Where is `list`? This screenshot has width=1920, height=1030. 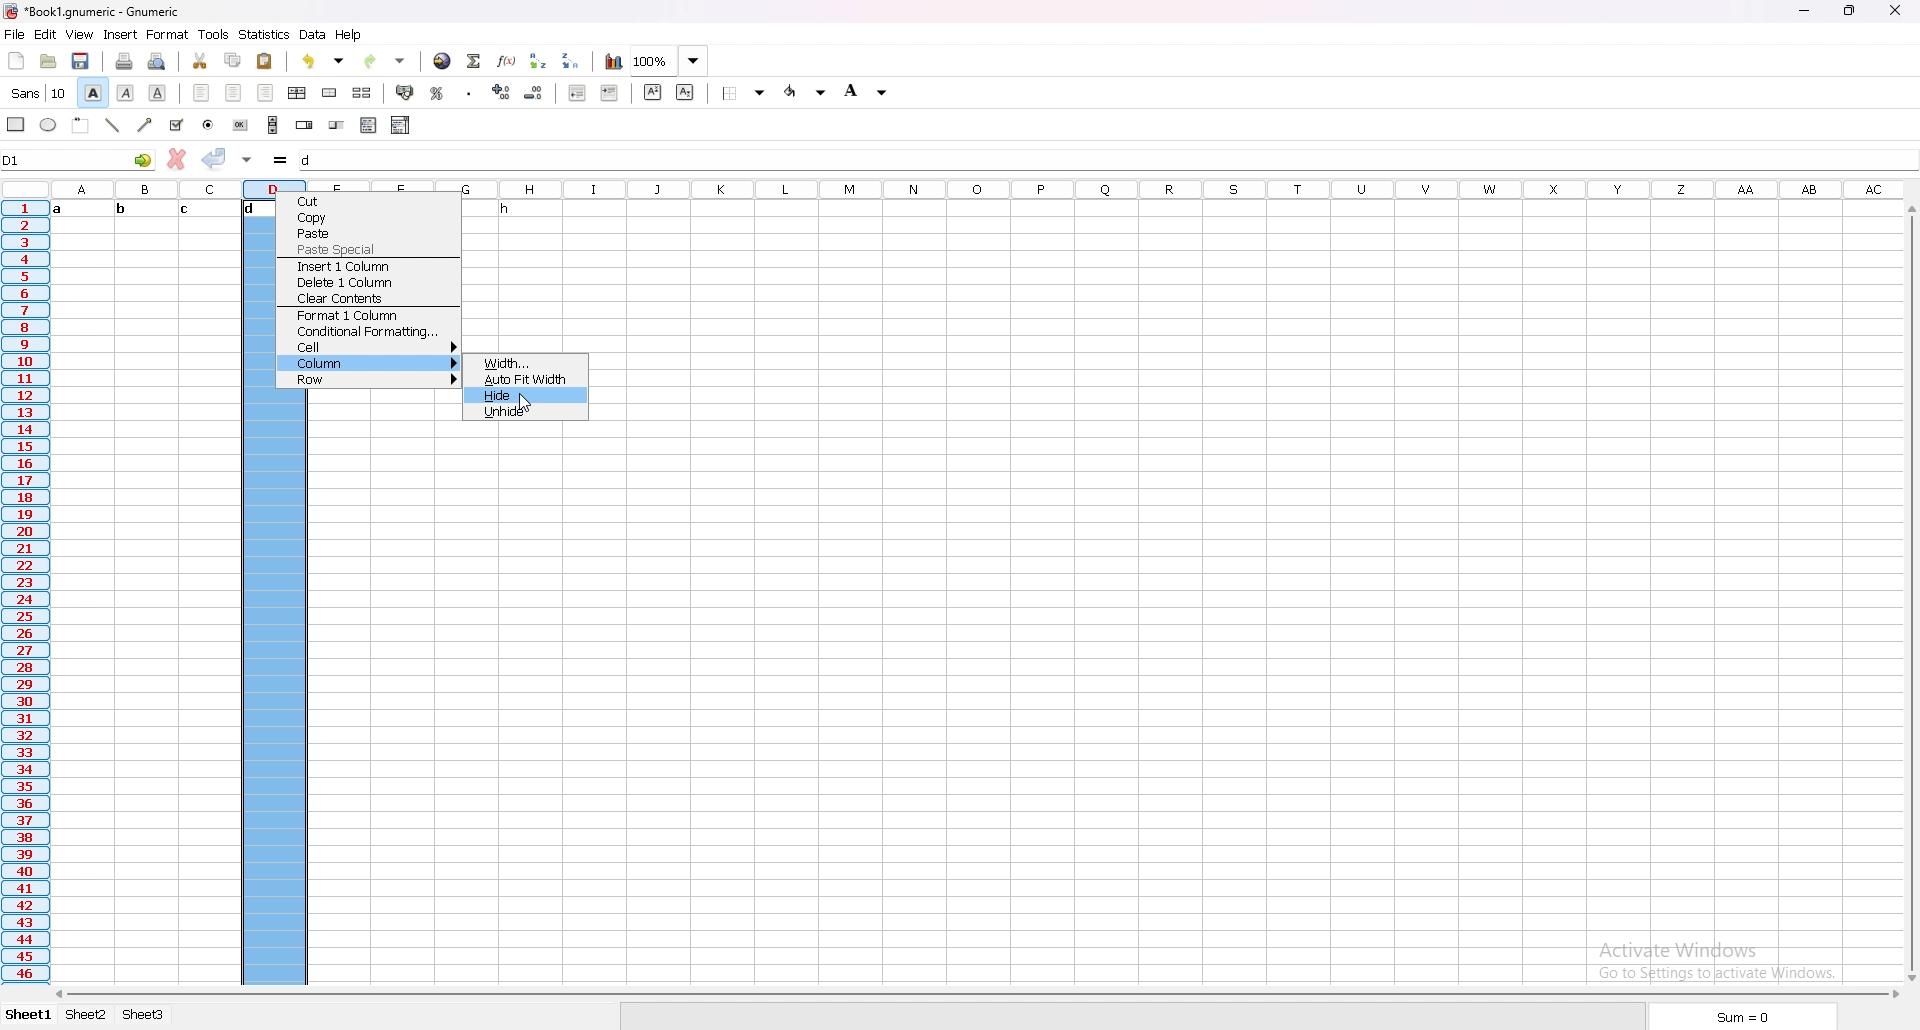 list is located at coordinates (369, 124).